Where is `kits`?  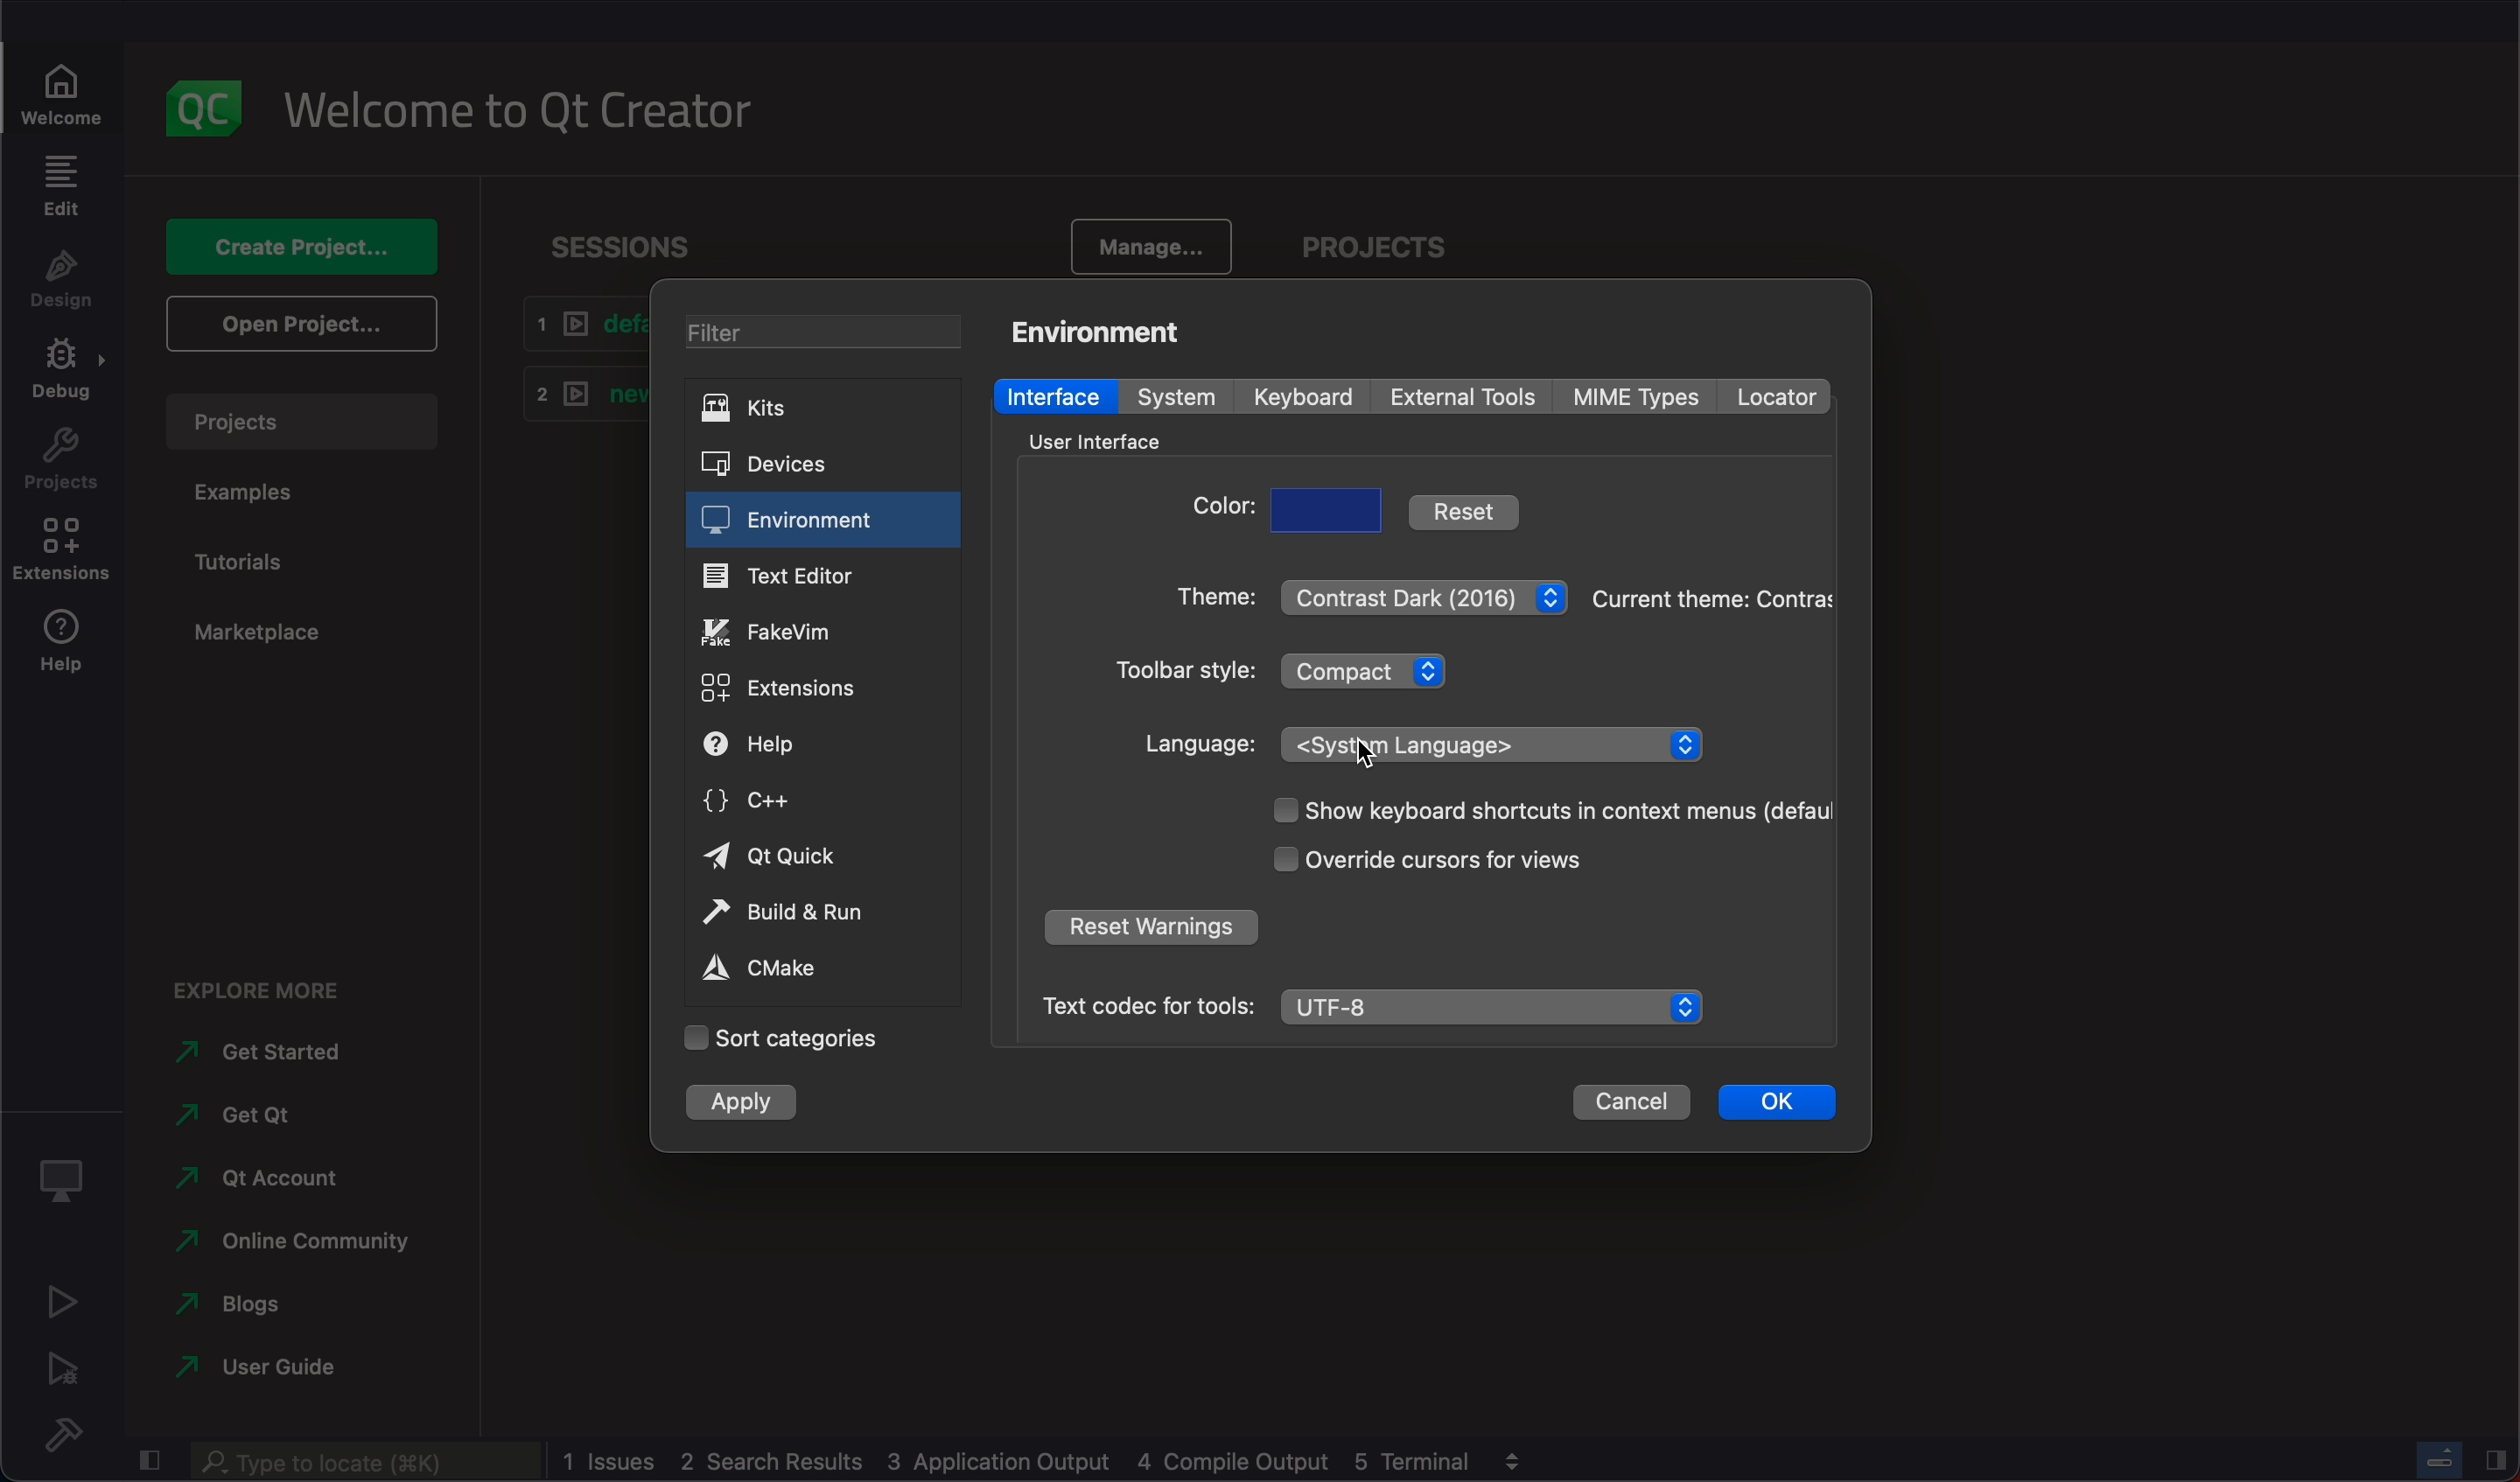
kits is located at coordinates (815, 408).